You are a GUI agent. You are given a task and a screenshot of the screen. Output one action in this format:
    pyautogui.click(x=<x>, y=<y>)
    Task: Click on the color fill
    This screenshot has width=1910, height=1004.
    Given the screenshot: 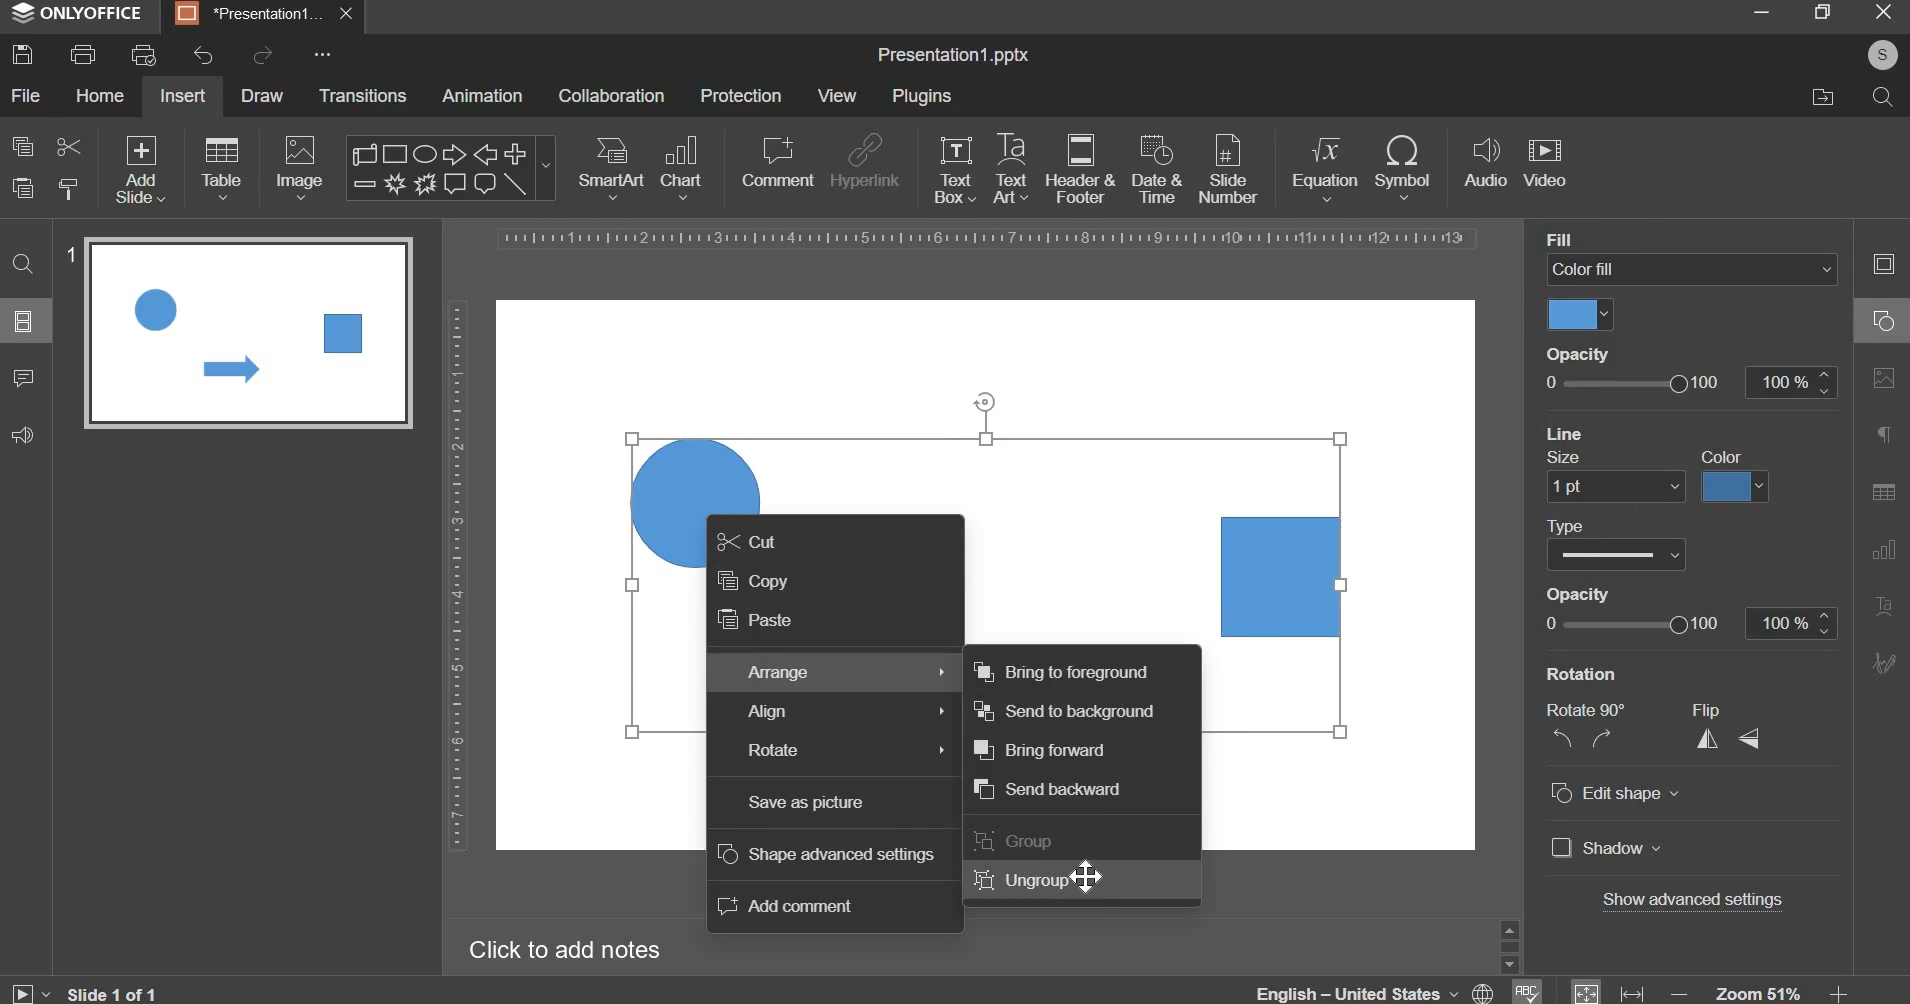 What is the action you would take?
    pyautogui.click(x=1581, y=315)
    